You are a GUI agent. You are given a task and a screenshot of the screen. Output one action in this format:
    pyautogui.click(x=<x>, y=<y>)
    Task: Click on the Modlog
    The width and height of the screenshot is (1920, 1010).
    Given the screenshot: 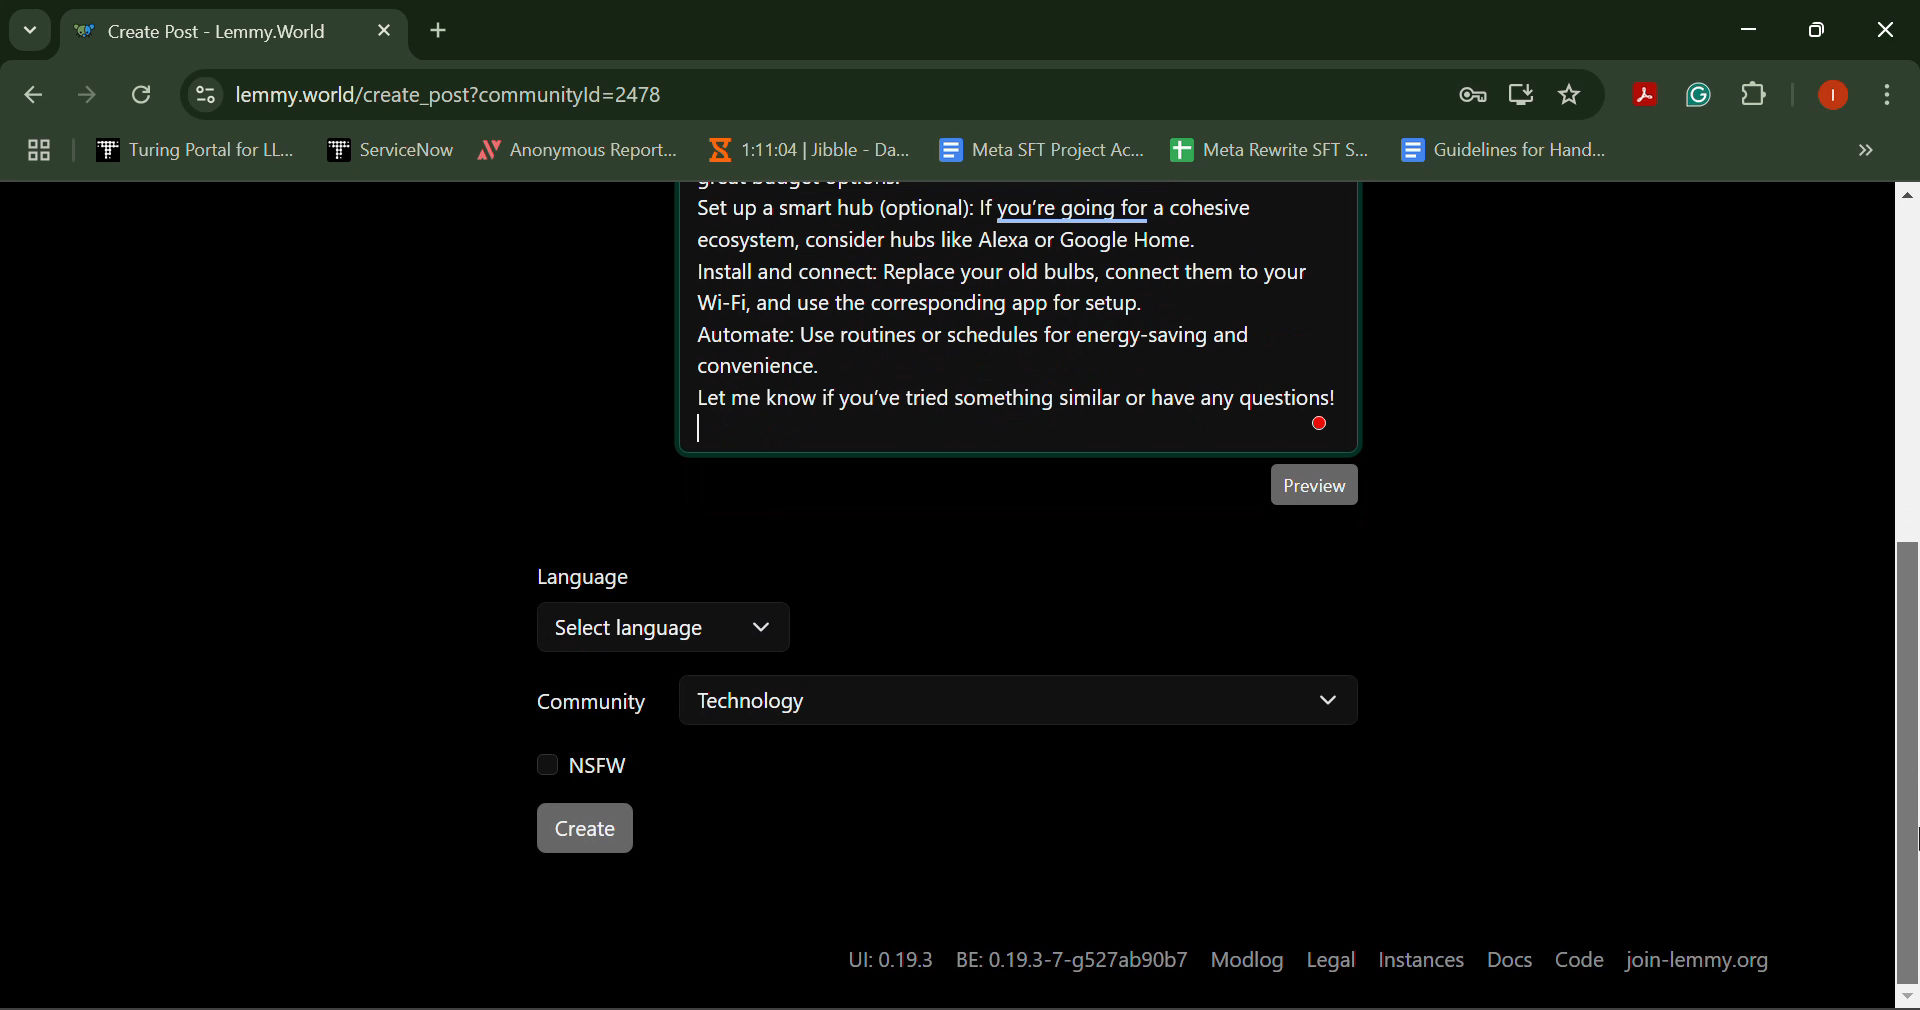 What is the action you would take?
    pyautogui.click(x=1247, y=957)
    